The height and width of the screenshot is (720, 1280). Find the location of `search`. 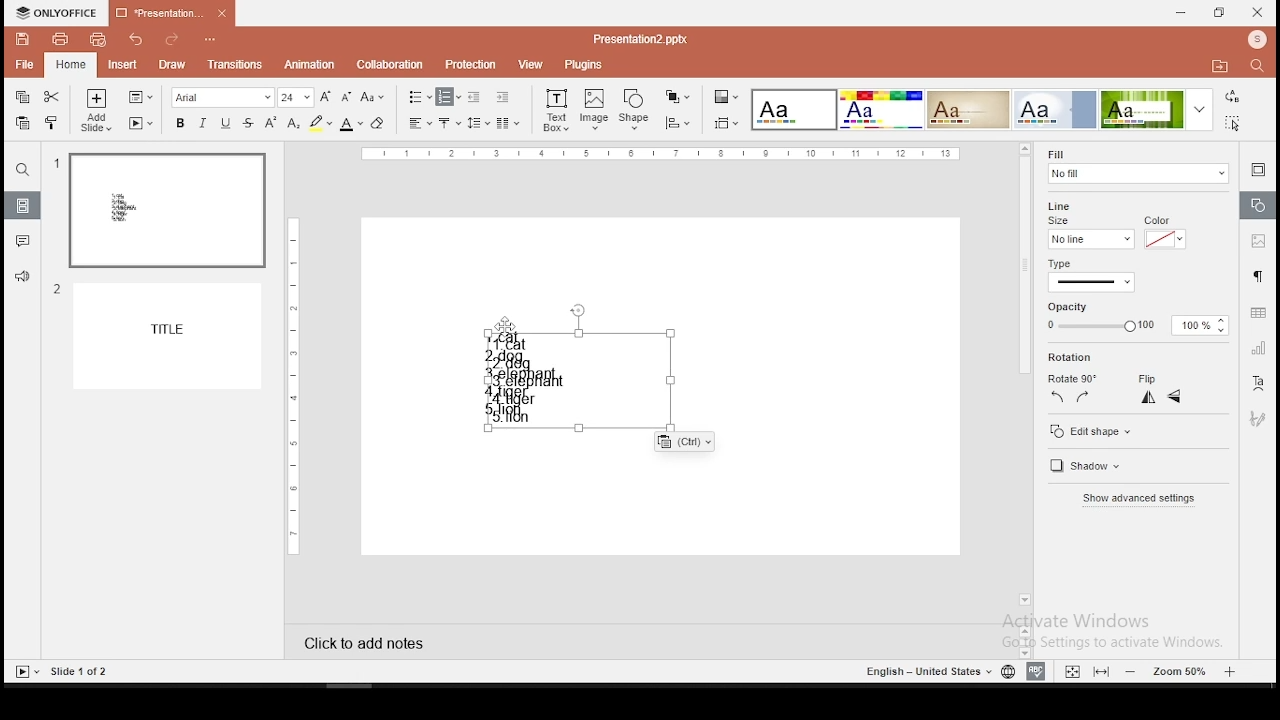

search is located at coordinates (1261, 68).